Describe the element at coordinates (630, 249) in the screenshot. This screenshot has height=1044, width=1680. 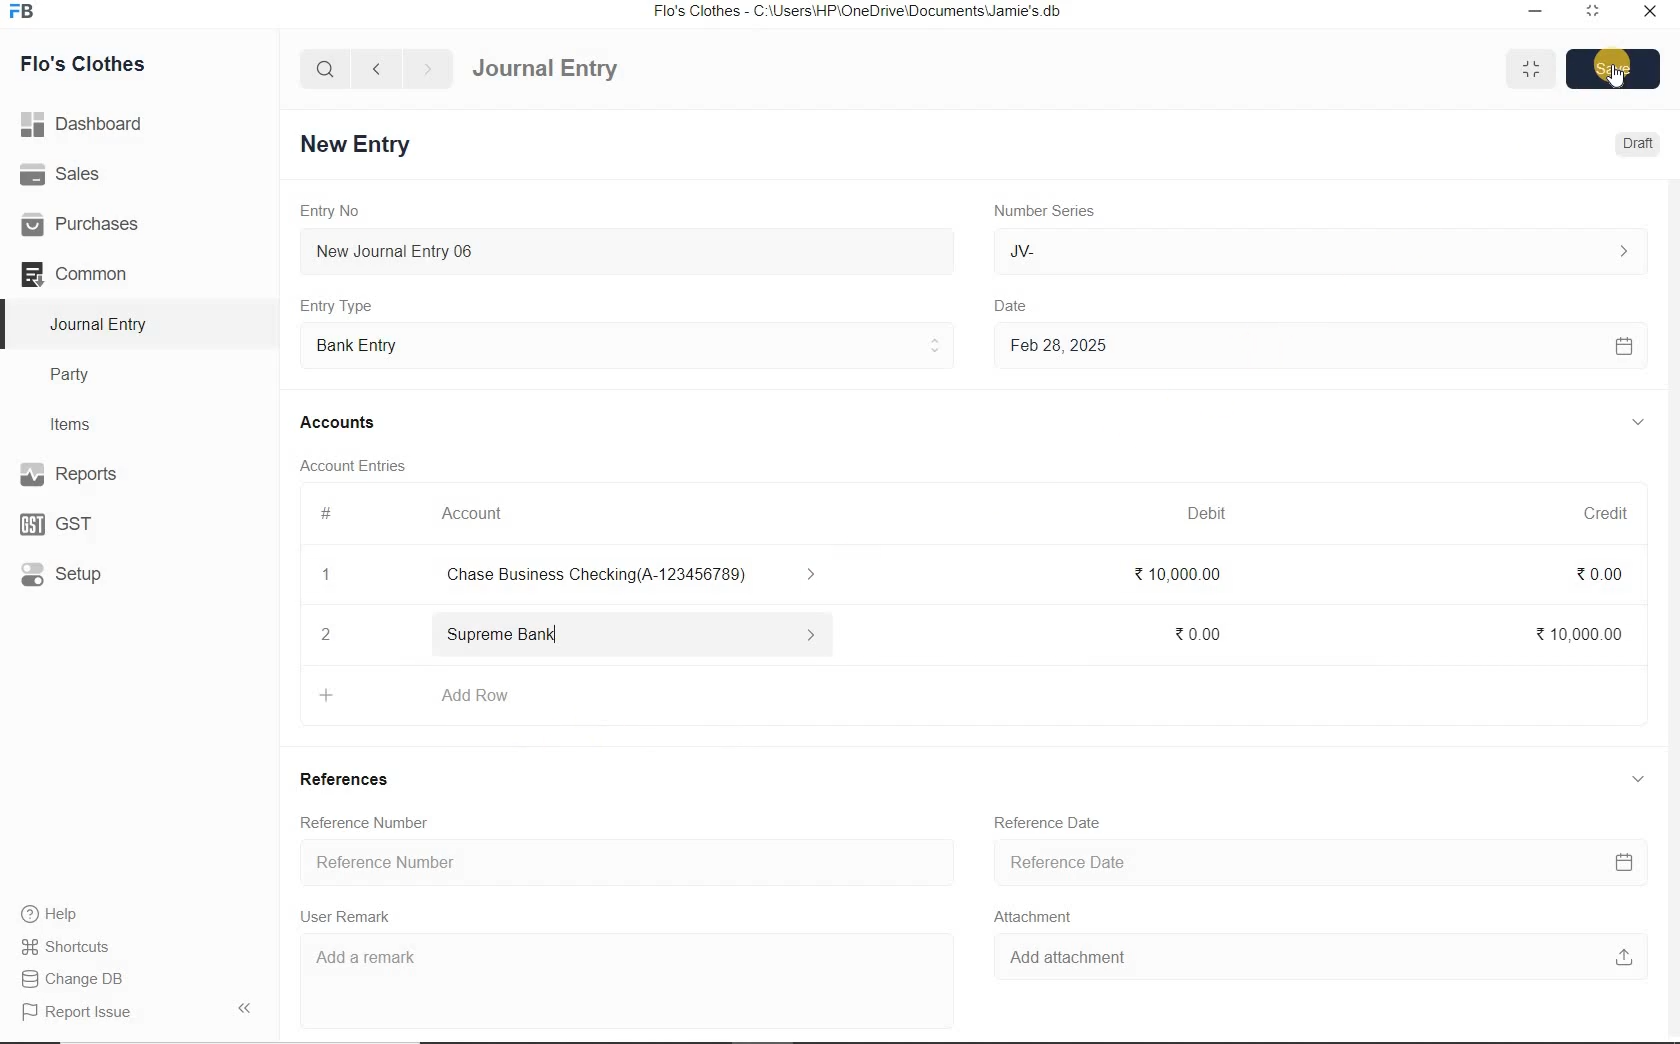
I see `New Journal Entry 06` at that location.